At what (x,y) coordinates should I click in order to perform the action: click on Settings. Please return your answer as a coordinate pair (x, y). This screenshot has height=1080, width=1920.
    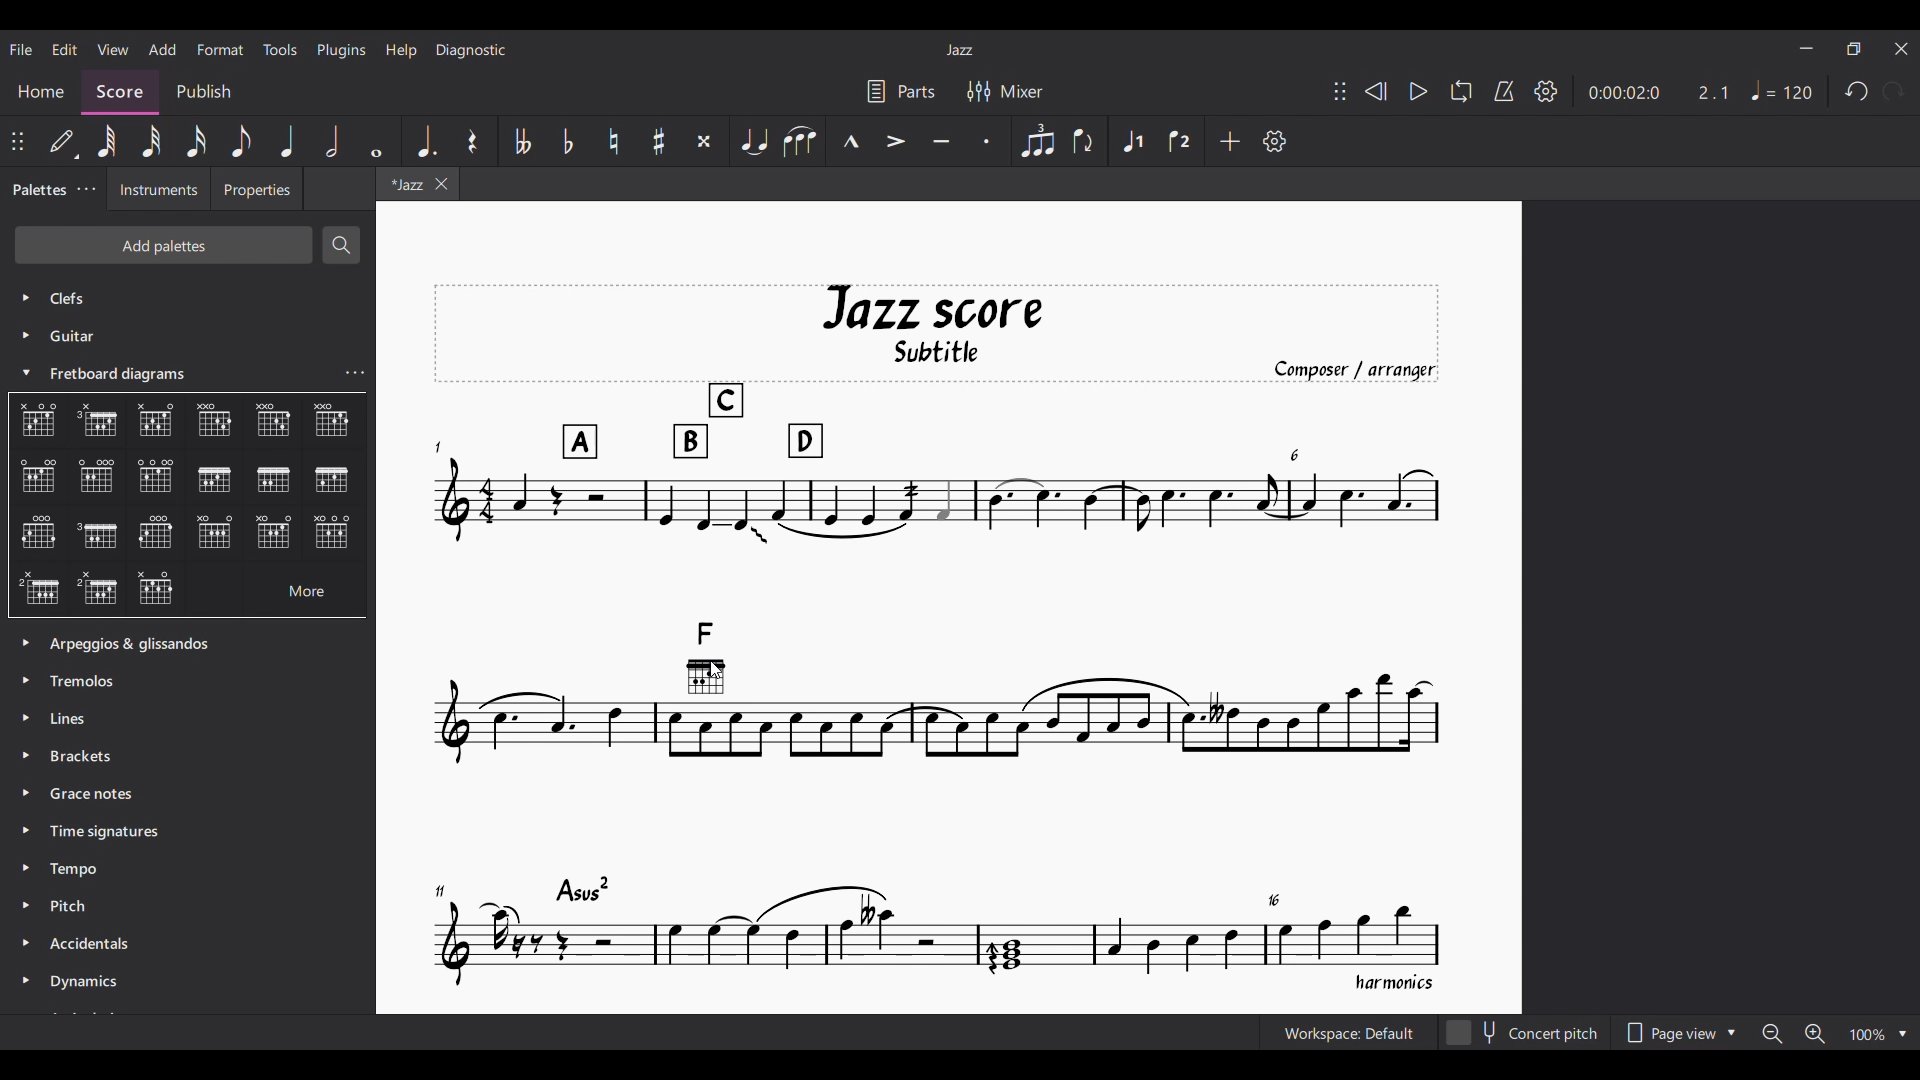
    Looking at the image, I should click on (1546, 92).